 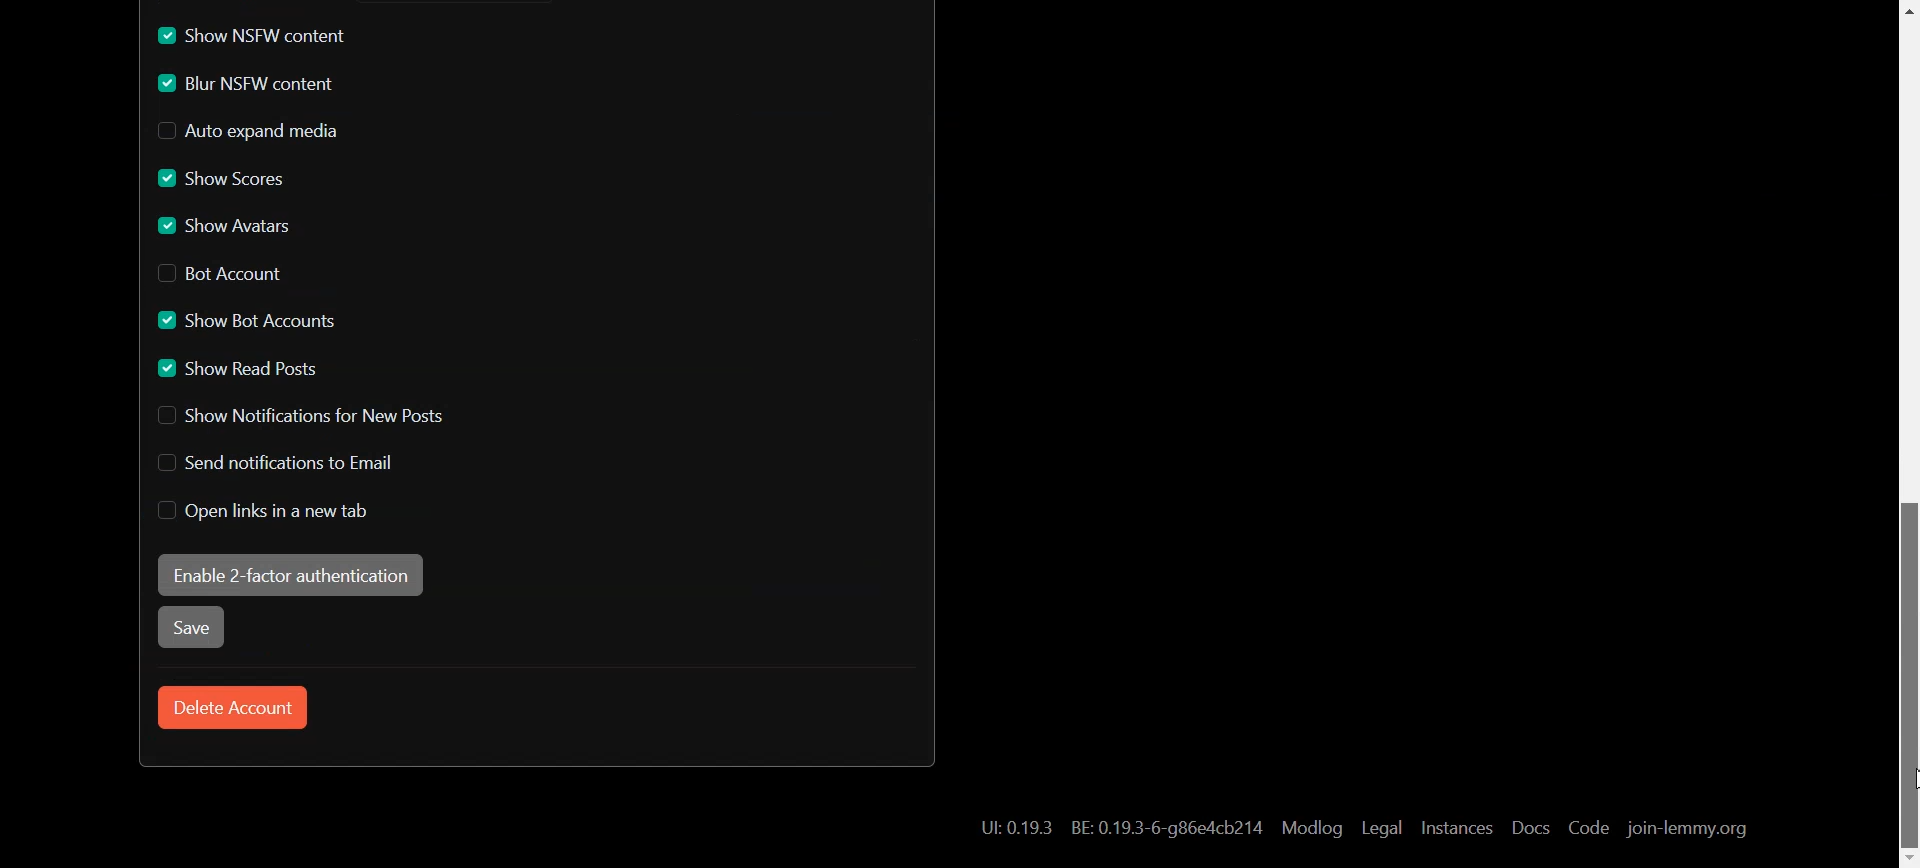 I want to click on Enable Blur NSFW content, so click(x=281, y=85).